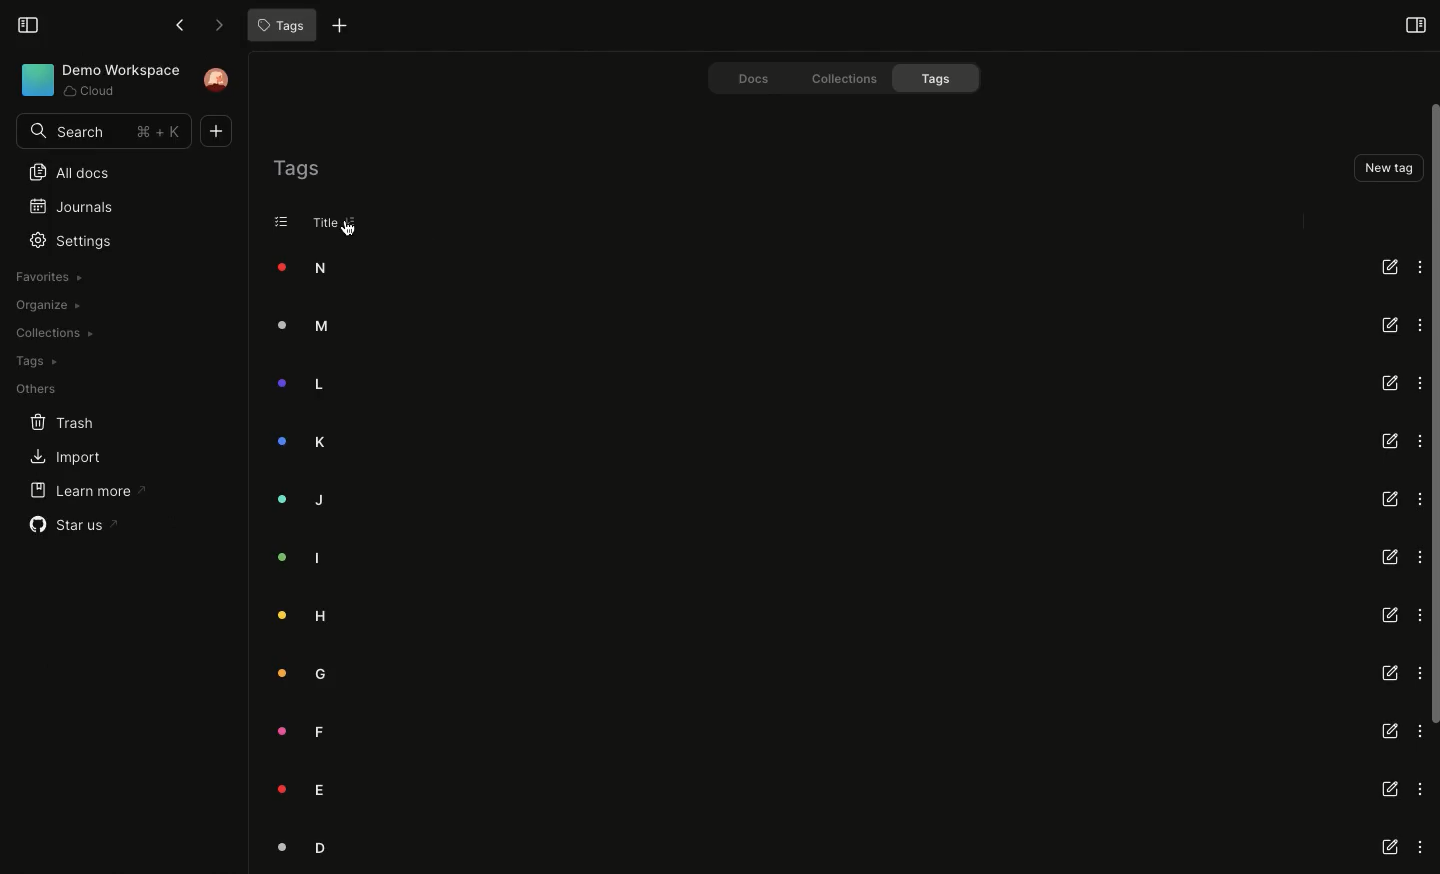  What do you see at coordinates (52, 333) in the screenshot?
I see `Collections` at bounding box center [52, 333].